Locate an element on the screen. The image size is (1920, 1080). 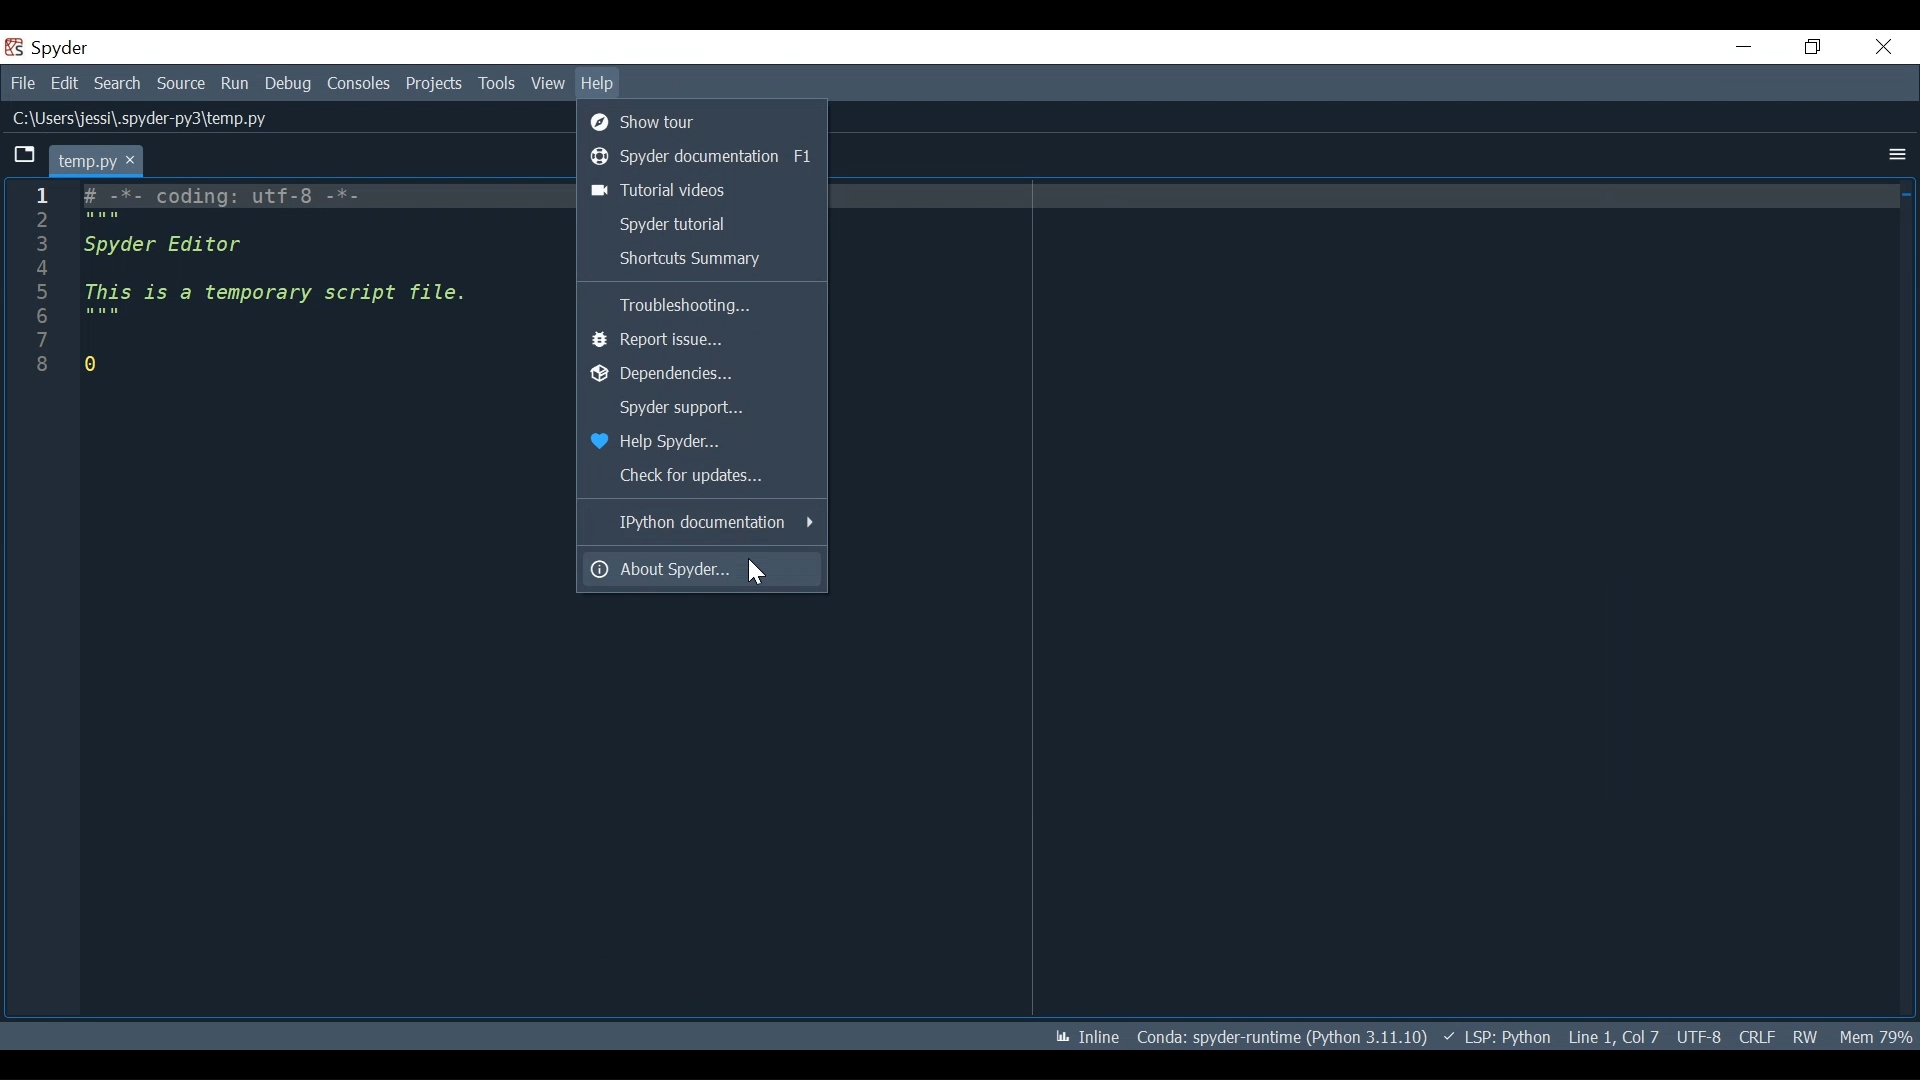
File is located at coordinates (20, 81).